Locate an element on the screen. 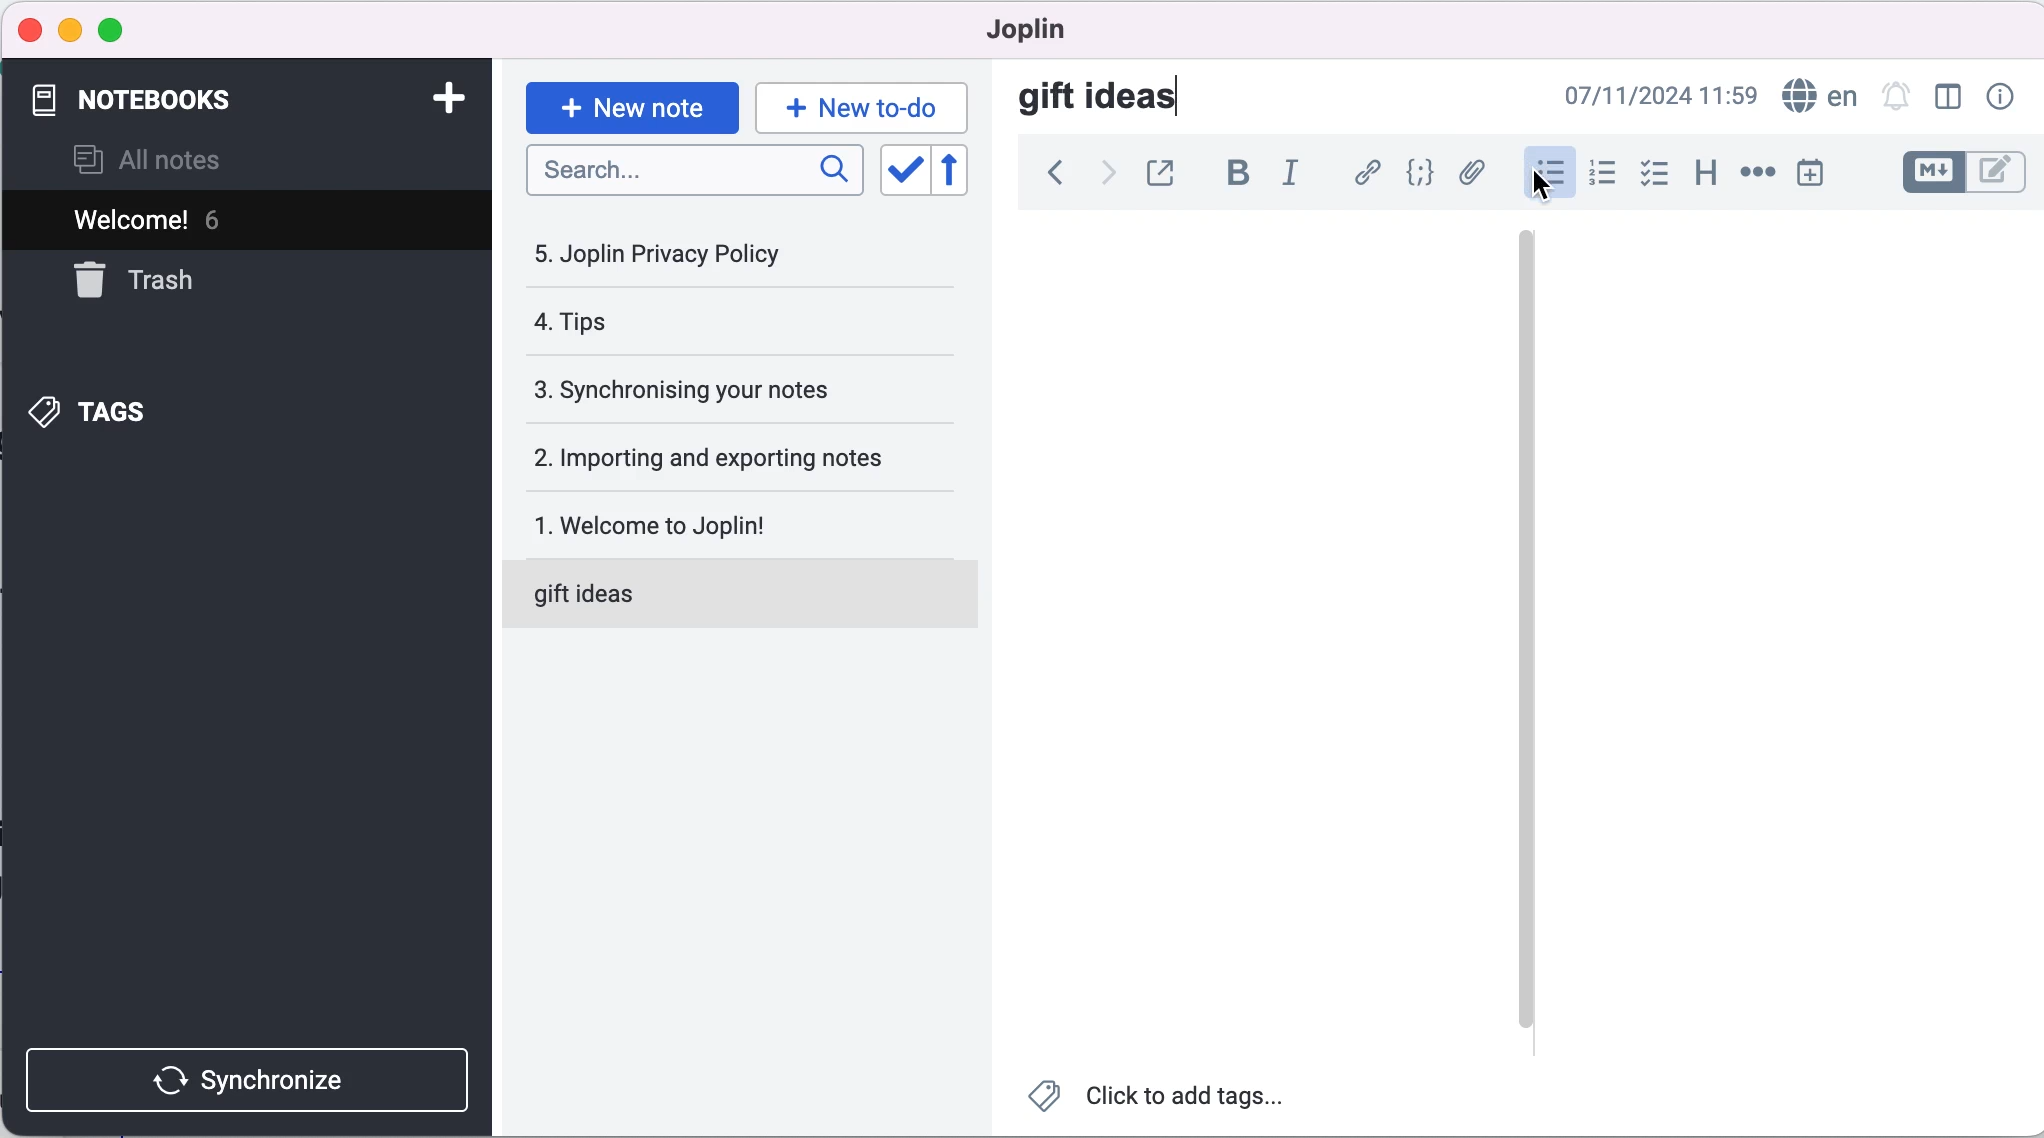  click to add tags is located at coordinates (1170, 1097).